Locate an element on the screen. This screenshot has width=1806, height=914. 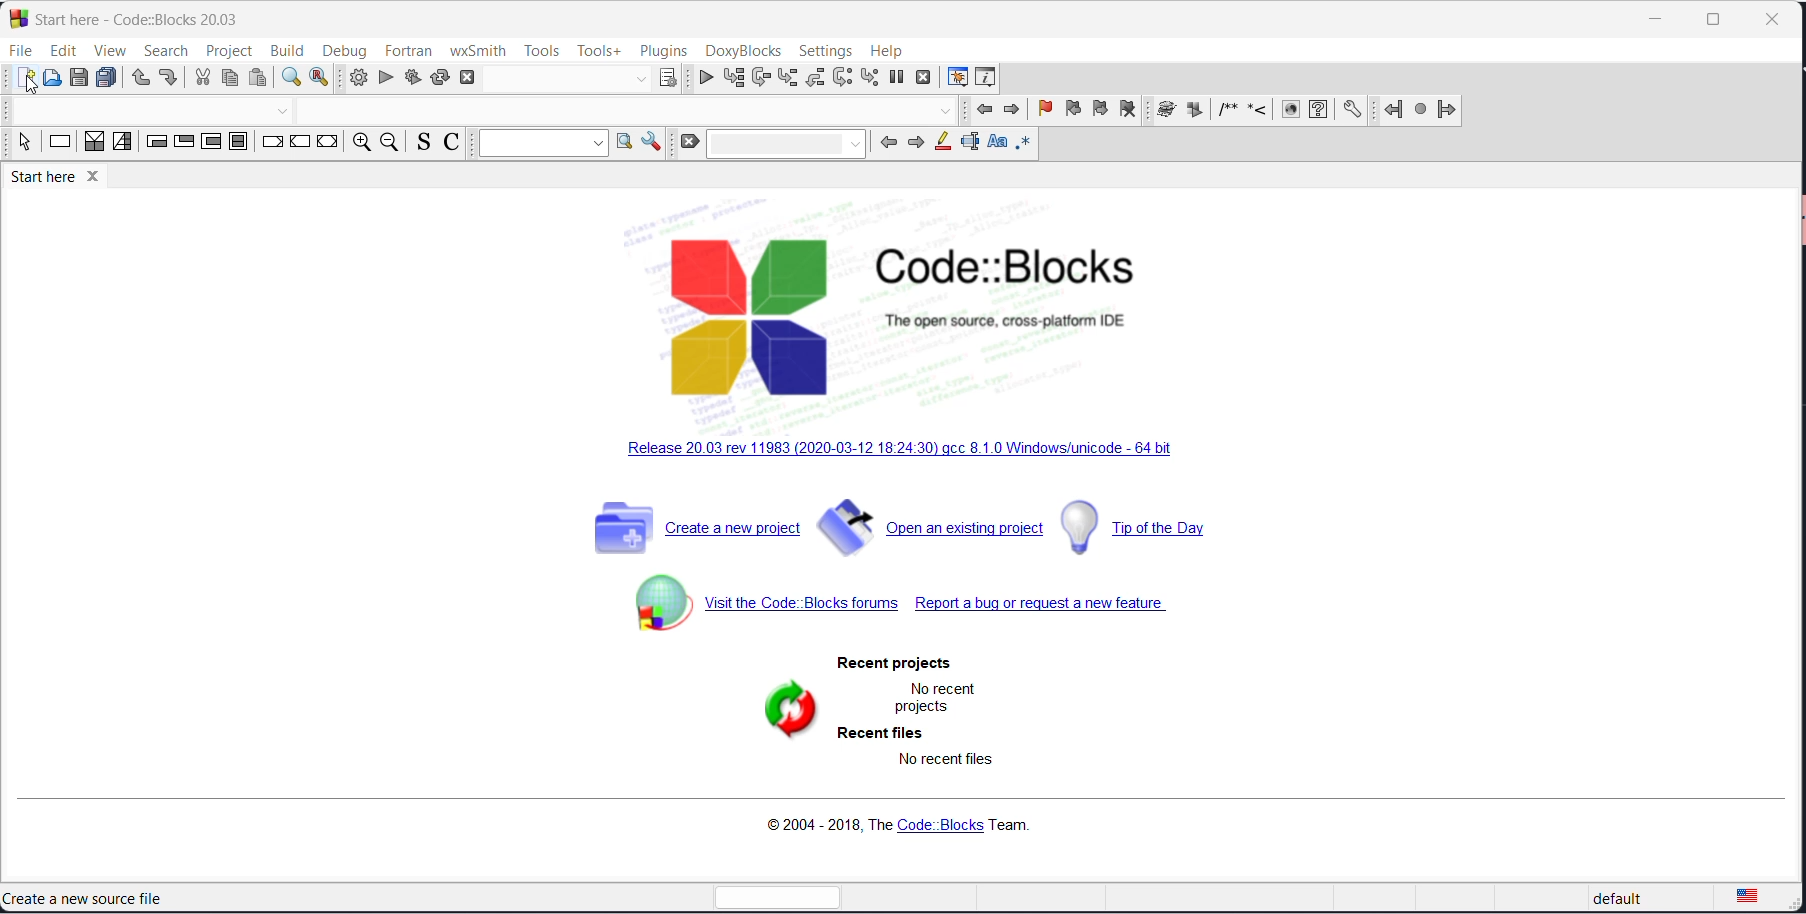
recent projects is located at coordinates (908, 665).